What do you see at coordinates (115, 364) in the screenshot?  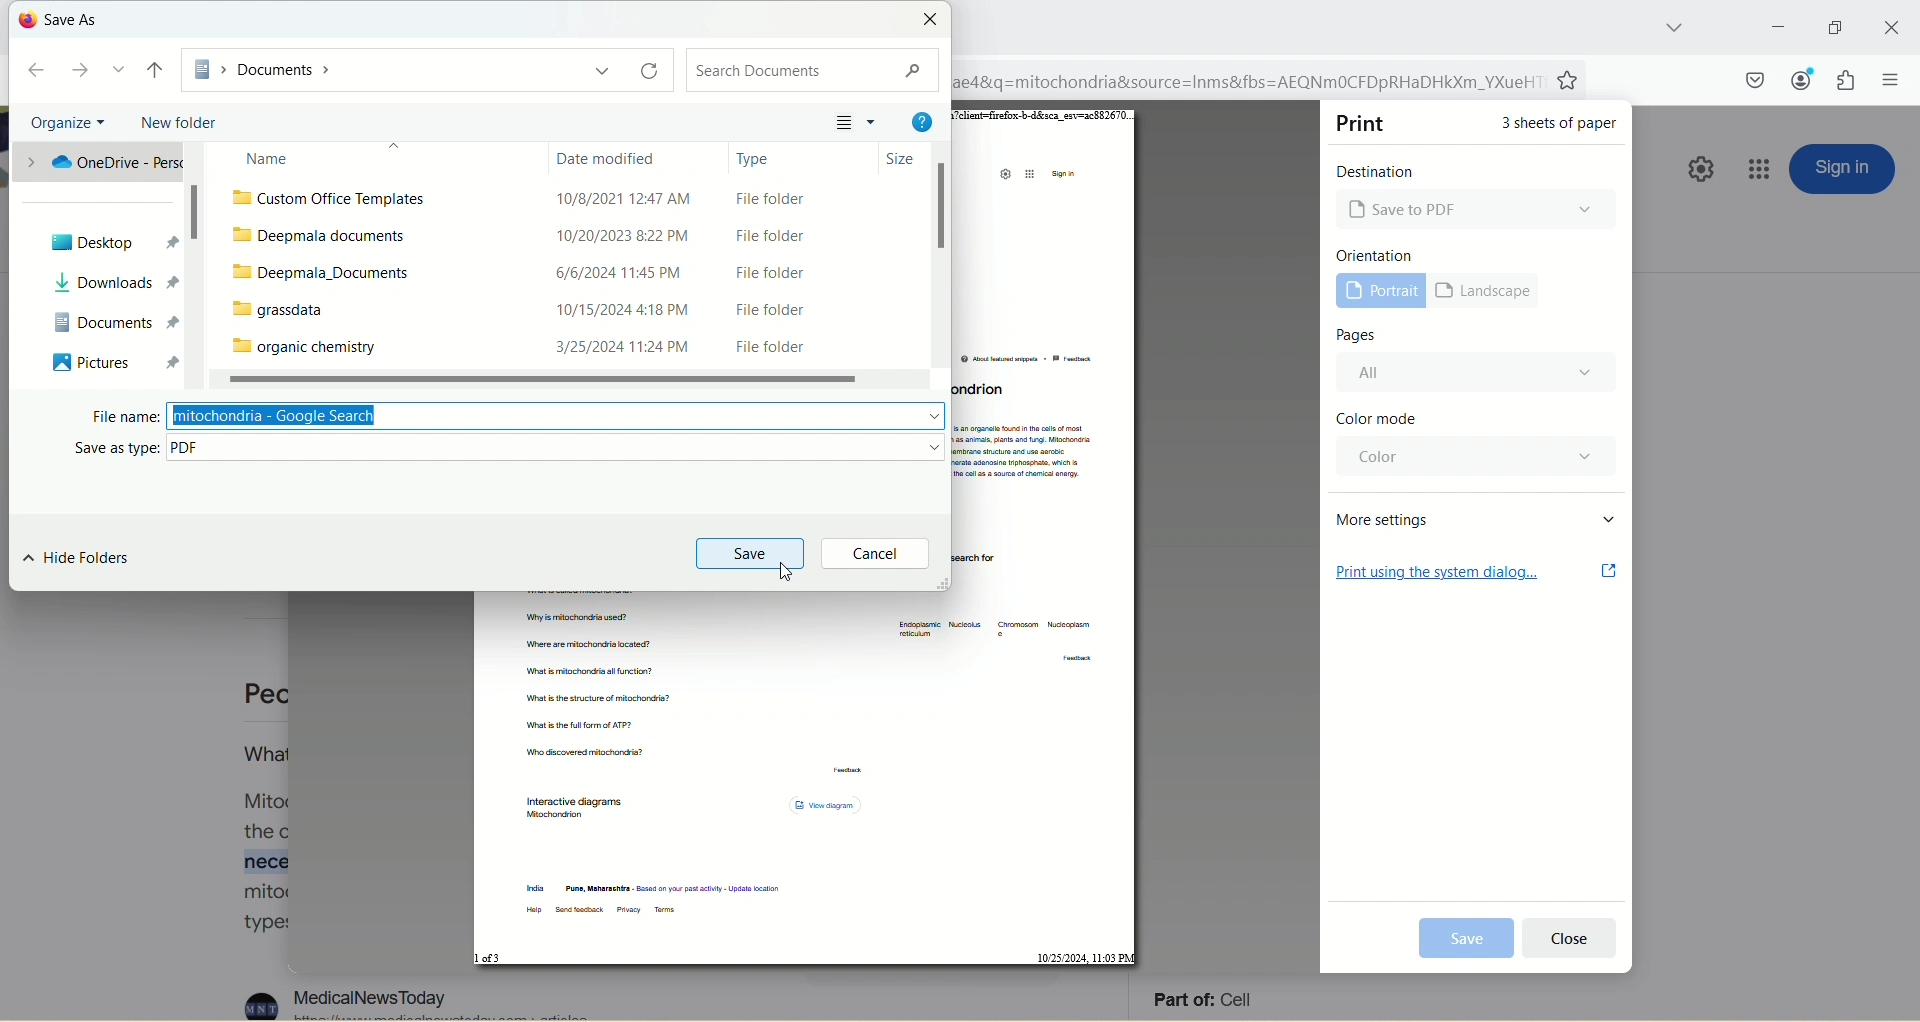 I see `pictures` at bounding box center [115, 364].